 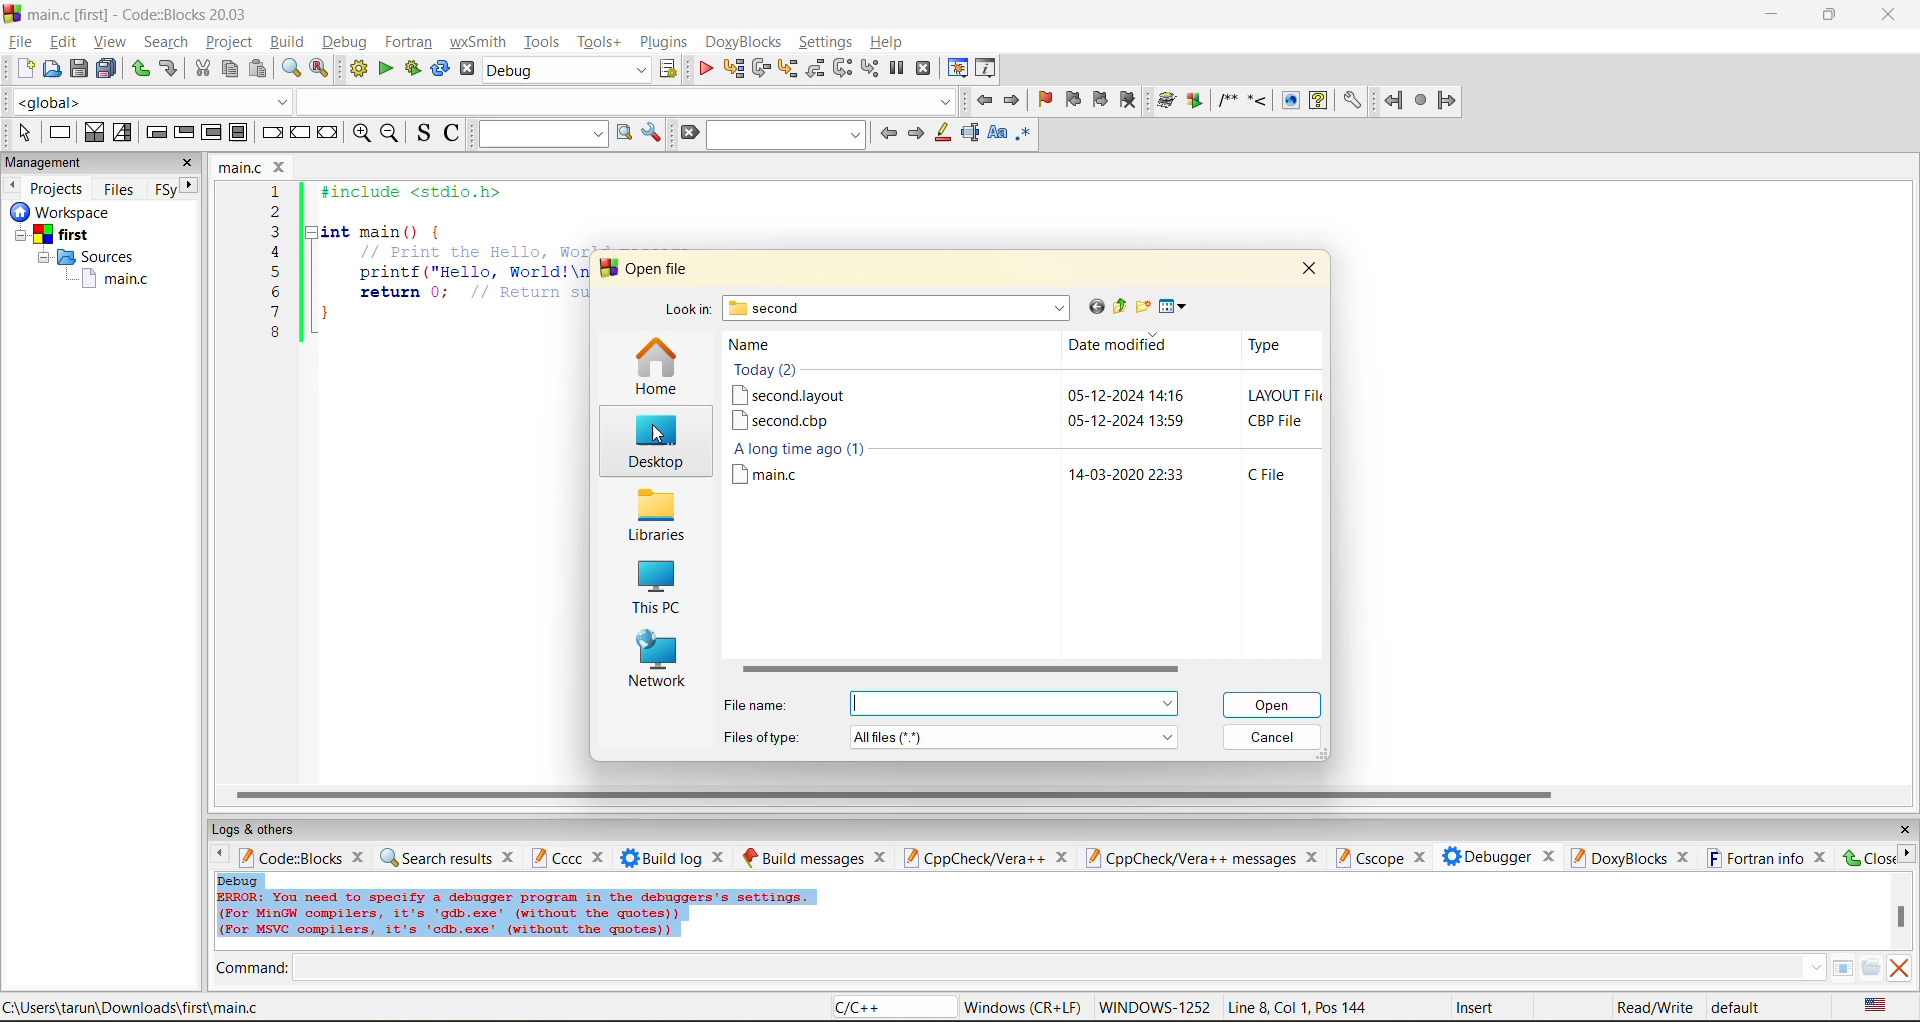 I want to click on build messages, so click(x=803, y=857).